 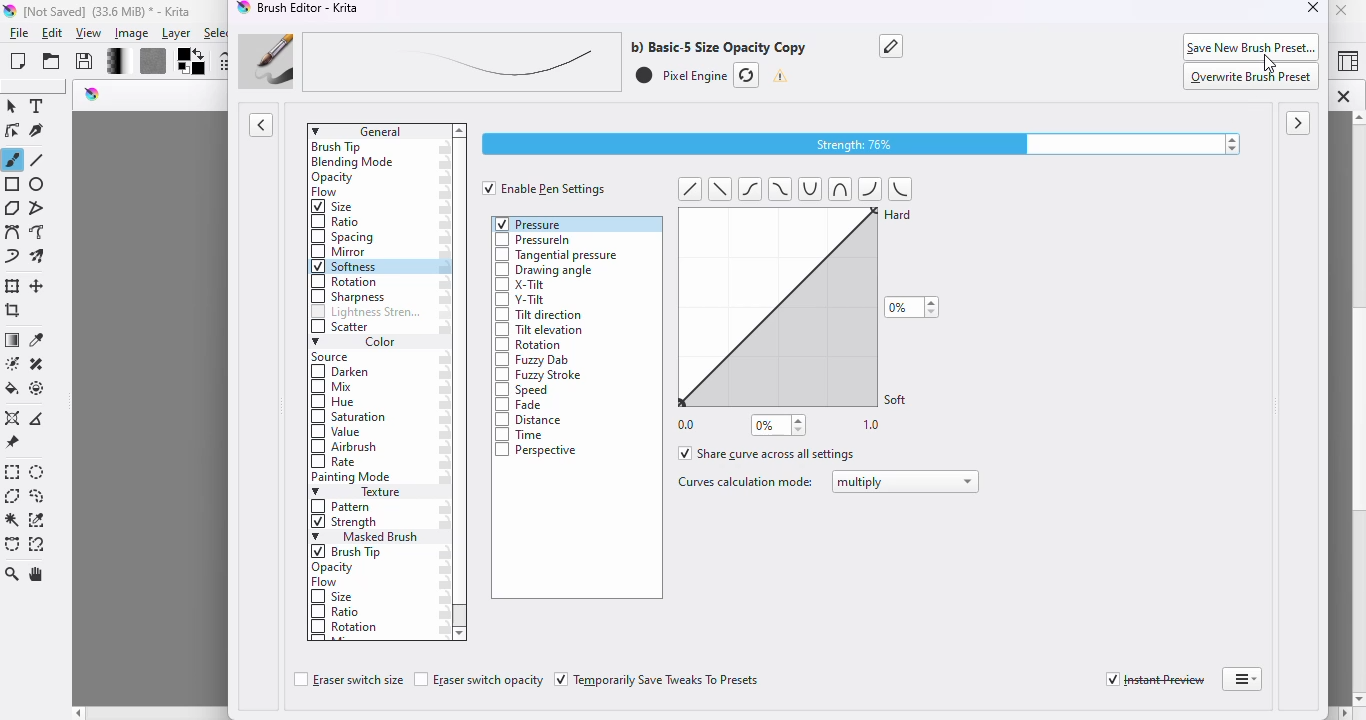 I want to click on drawing angle, so click(x=543, y=271).